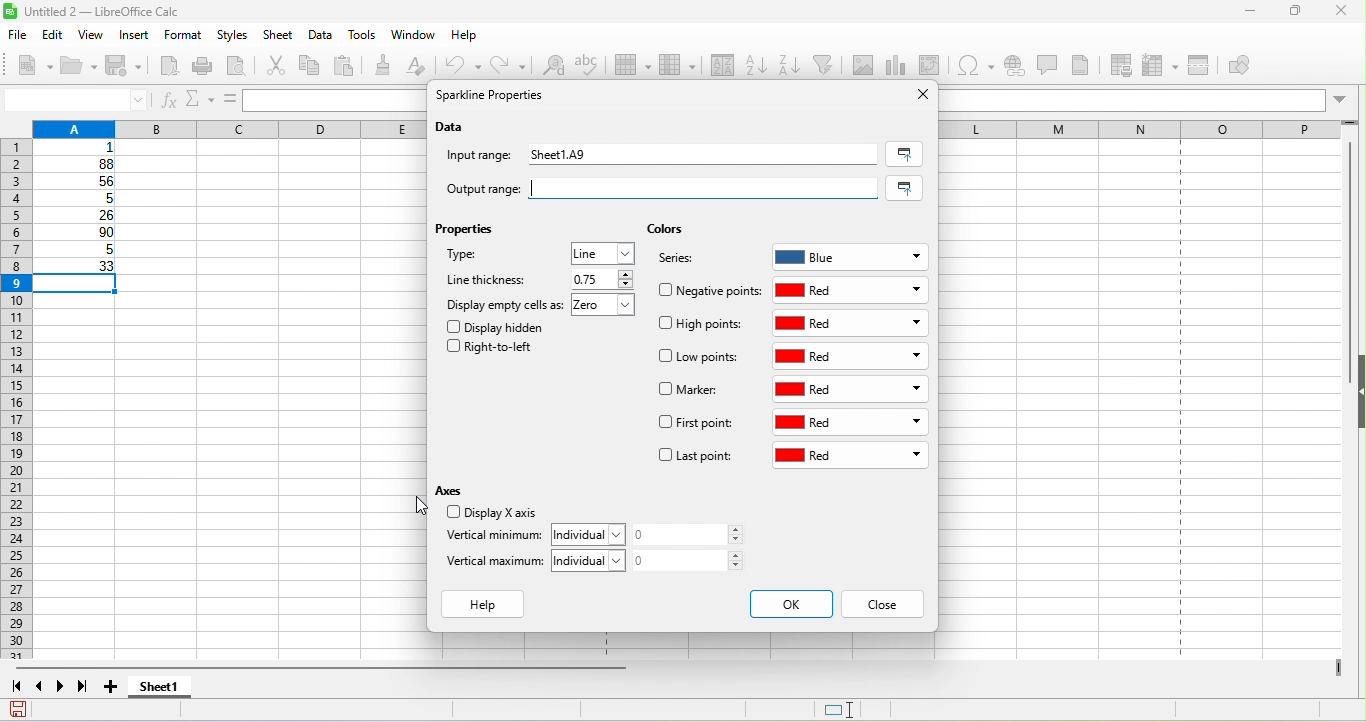 This screenshot has width=1366, height=722. What do you see at coordinates (80, 67) in the screenshot?
I see `open` at bounding box center [80, 67].